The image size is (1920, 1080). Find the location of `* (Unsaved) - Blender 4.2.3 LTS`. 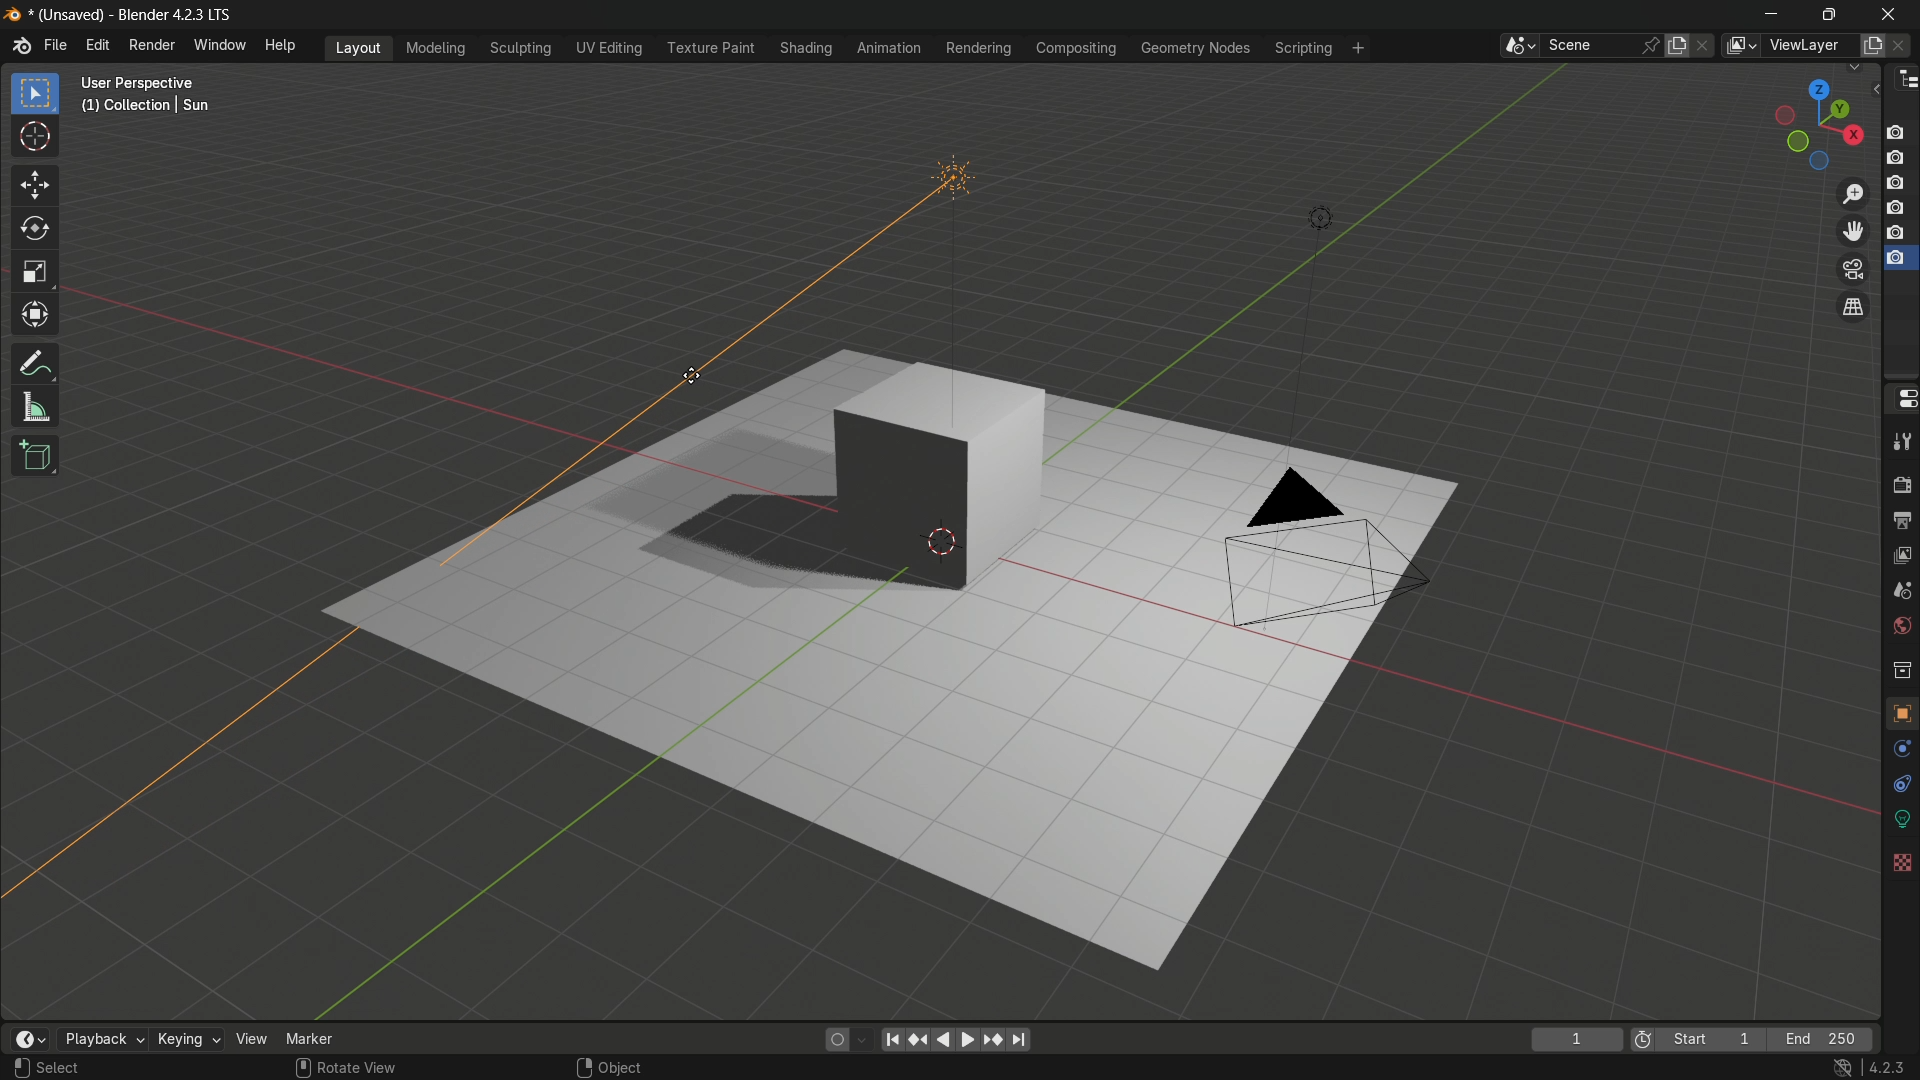

* (Unsaved) - Blender 4.2.3 LTS is located at coordinates (134, 16).